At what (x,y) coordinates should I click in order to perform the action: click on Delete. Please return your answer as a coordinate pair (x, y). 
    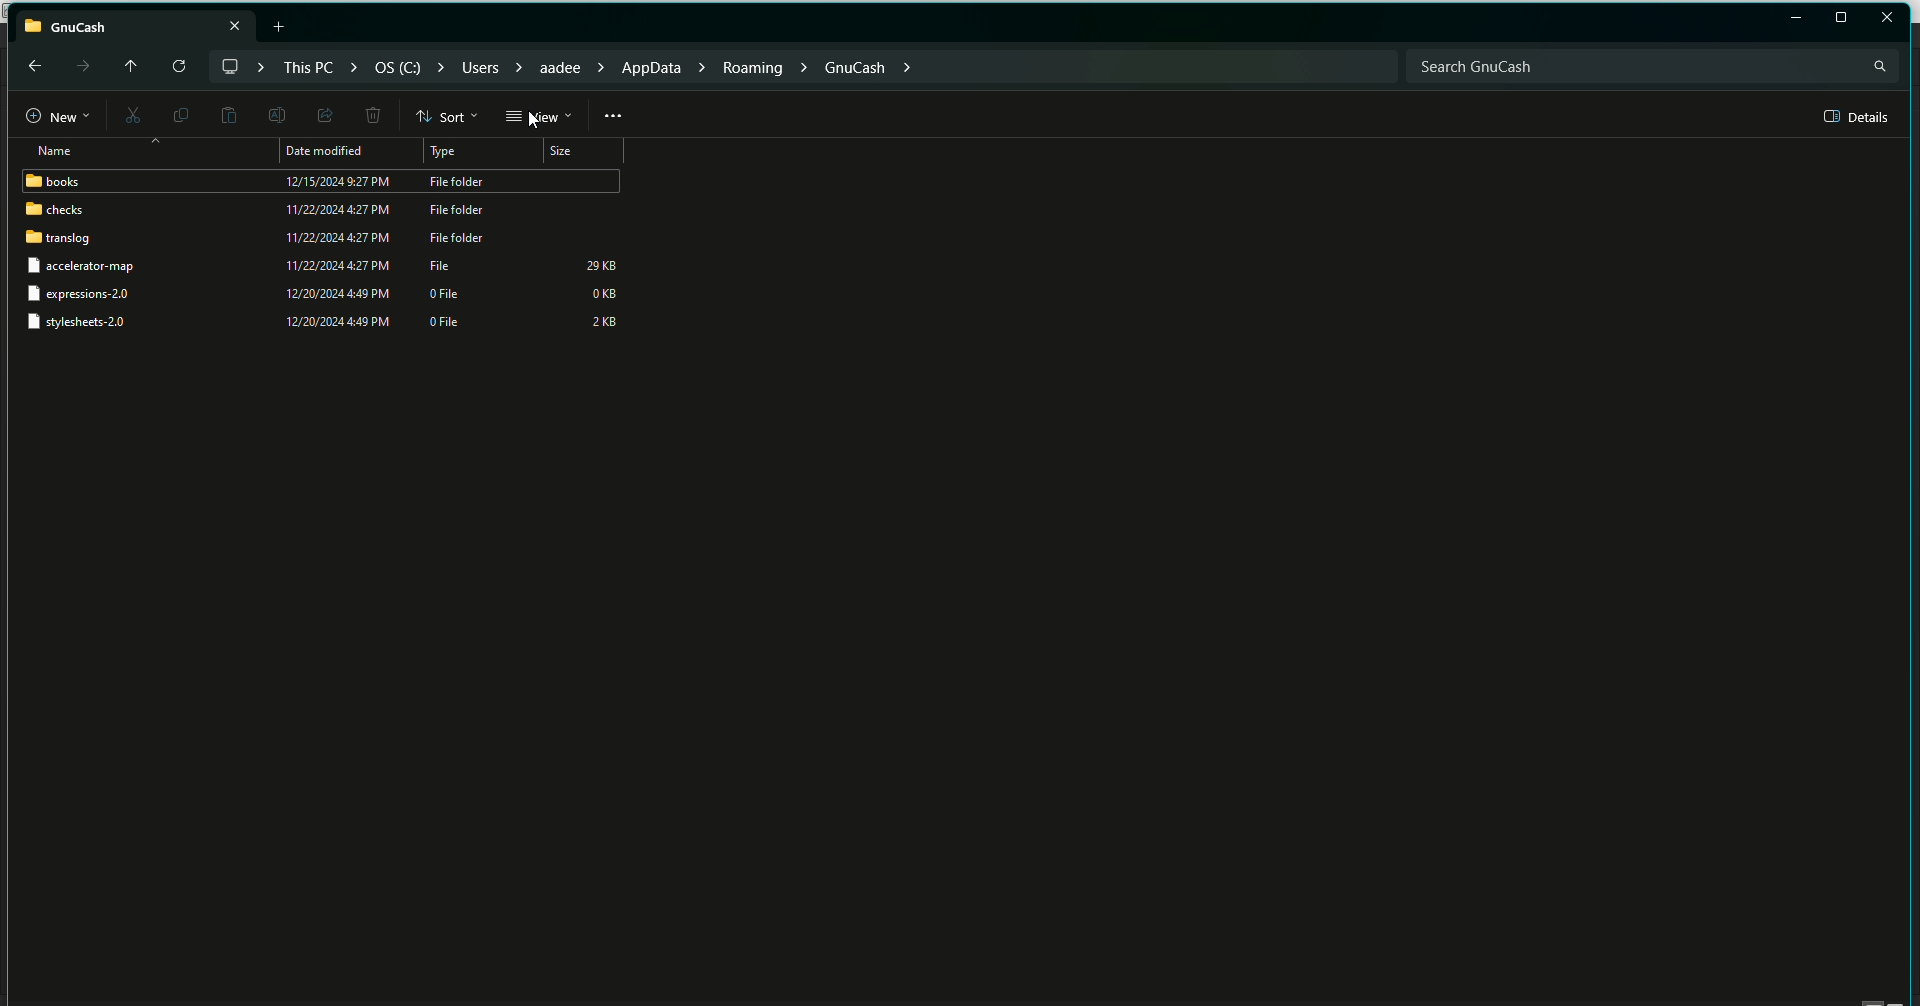
    Looking at the image, I should click on (372, 117).